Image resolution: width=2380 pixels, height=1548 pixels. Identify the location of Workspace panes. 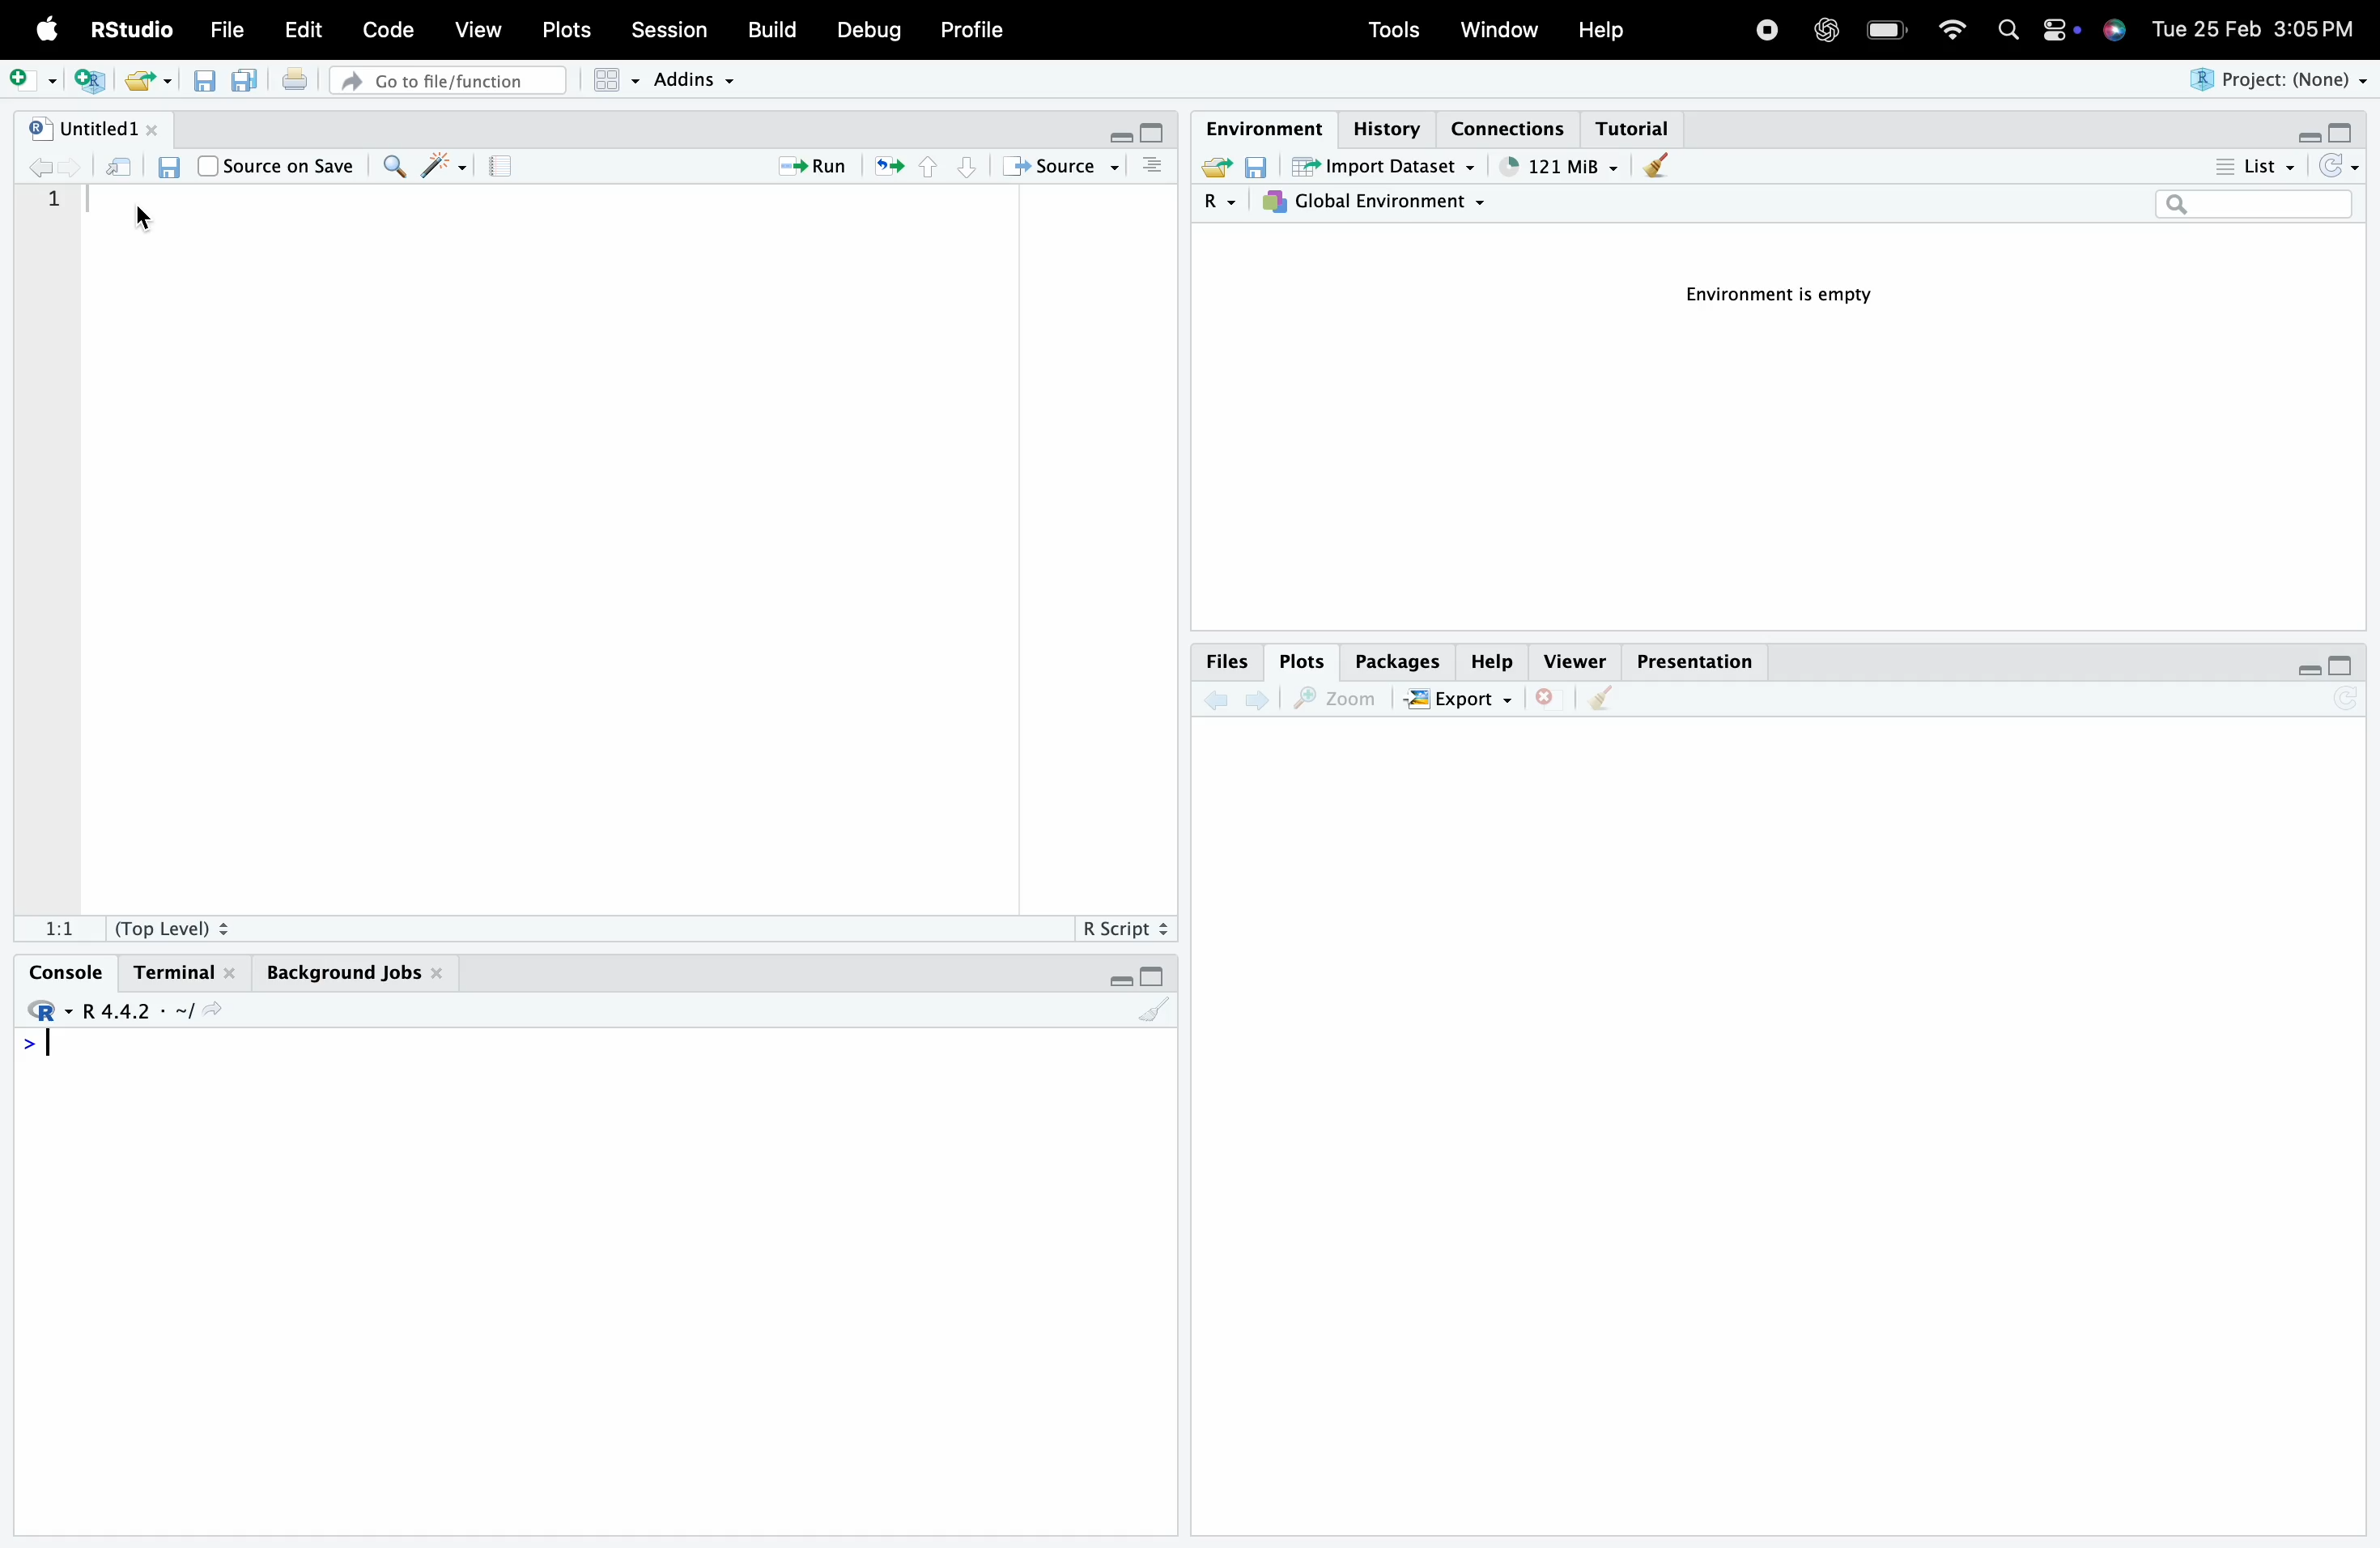
(610, 82).